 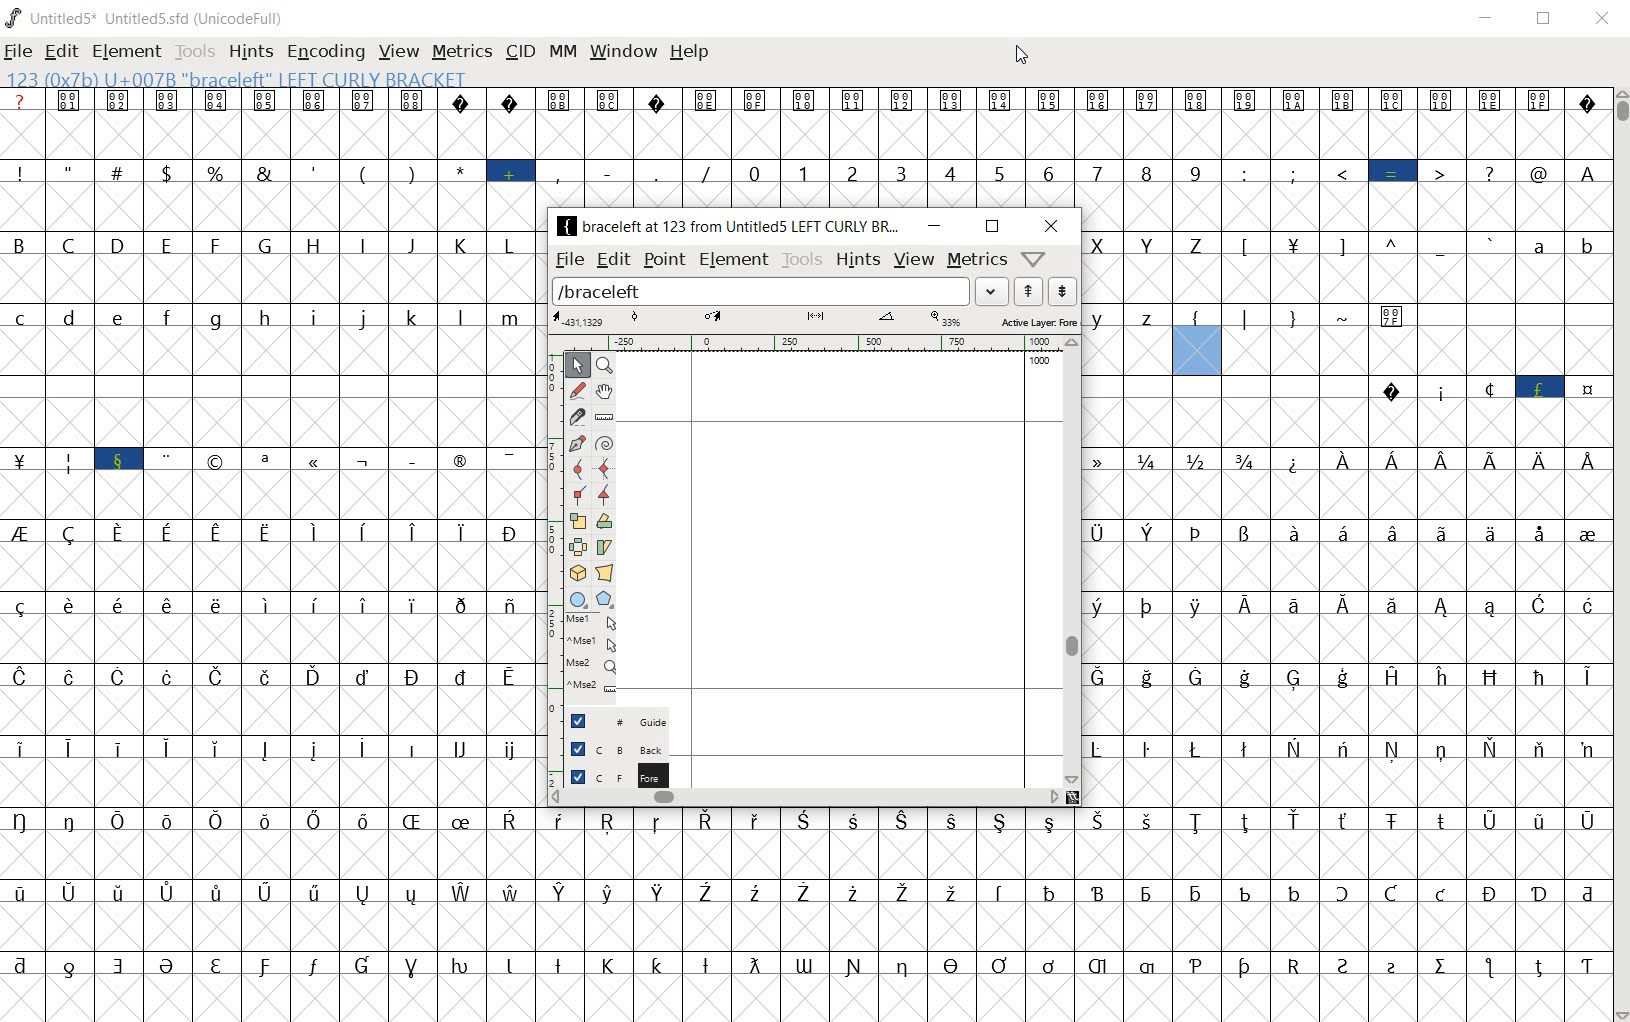 What do you see at coordinates (1072, 915) in the screenshot?
I see `glyph characters` at bounding box center [1072, 915].